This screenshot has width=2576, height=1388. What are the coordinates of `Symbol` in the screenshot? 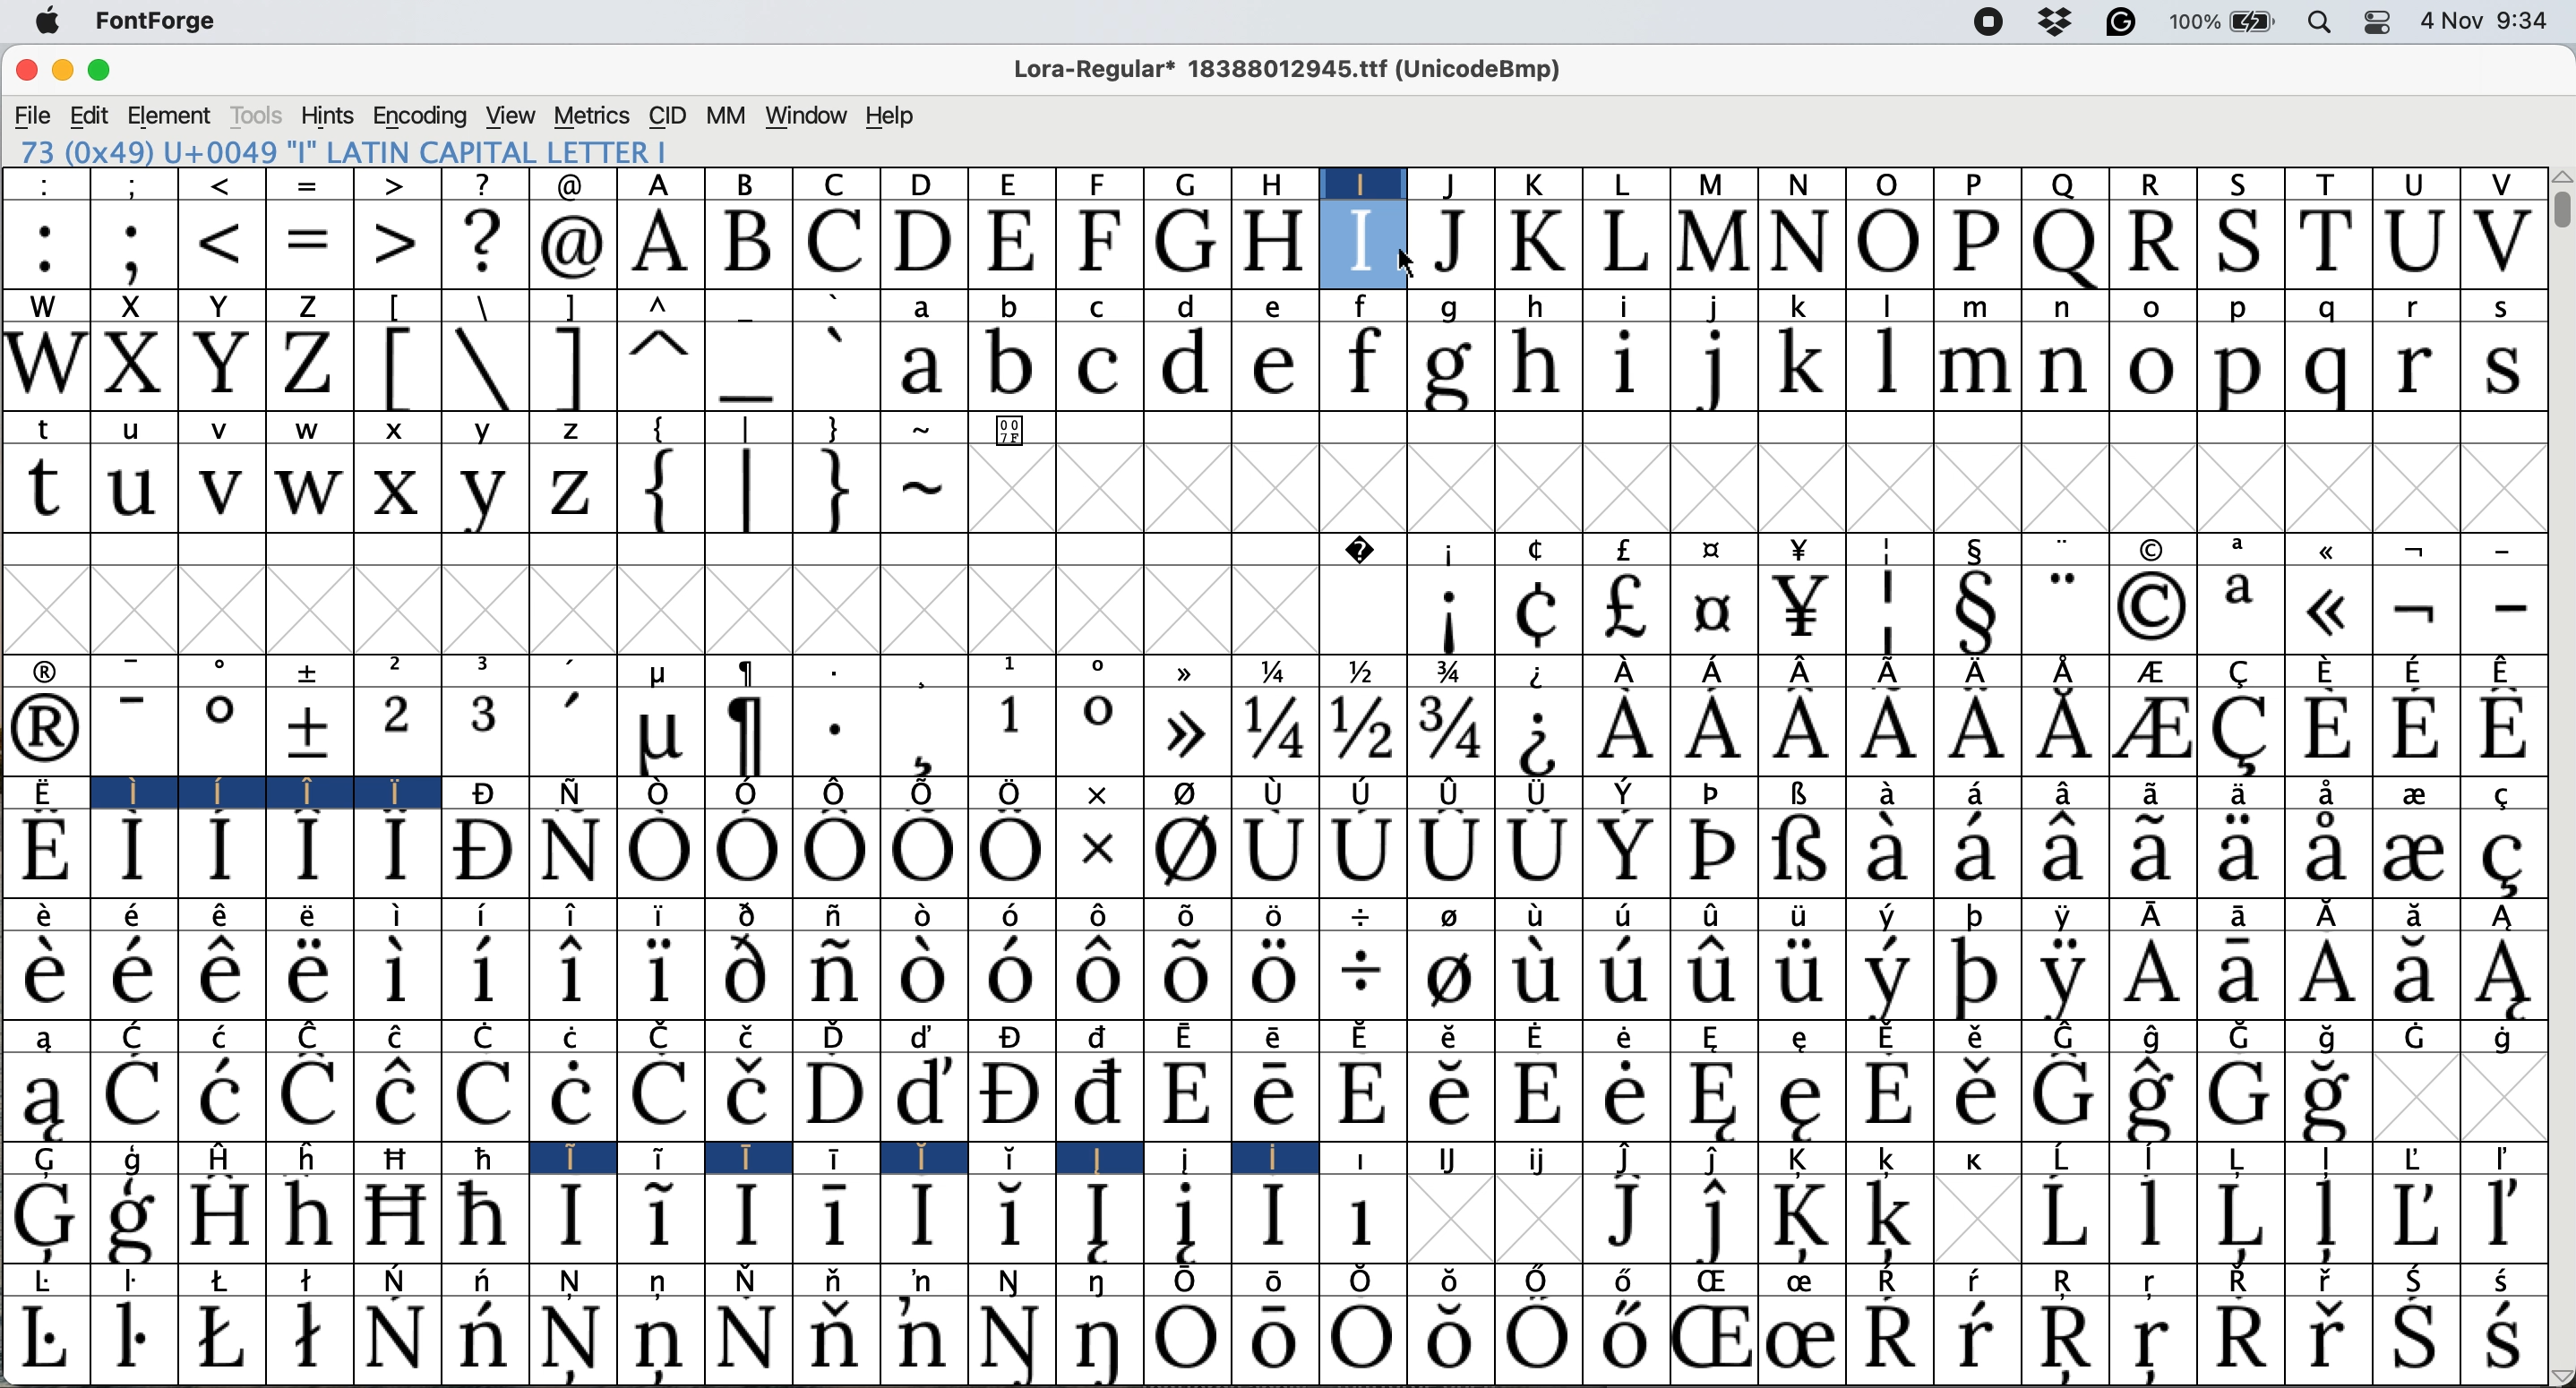 It's located at (1631, 1281).